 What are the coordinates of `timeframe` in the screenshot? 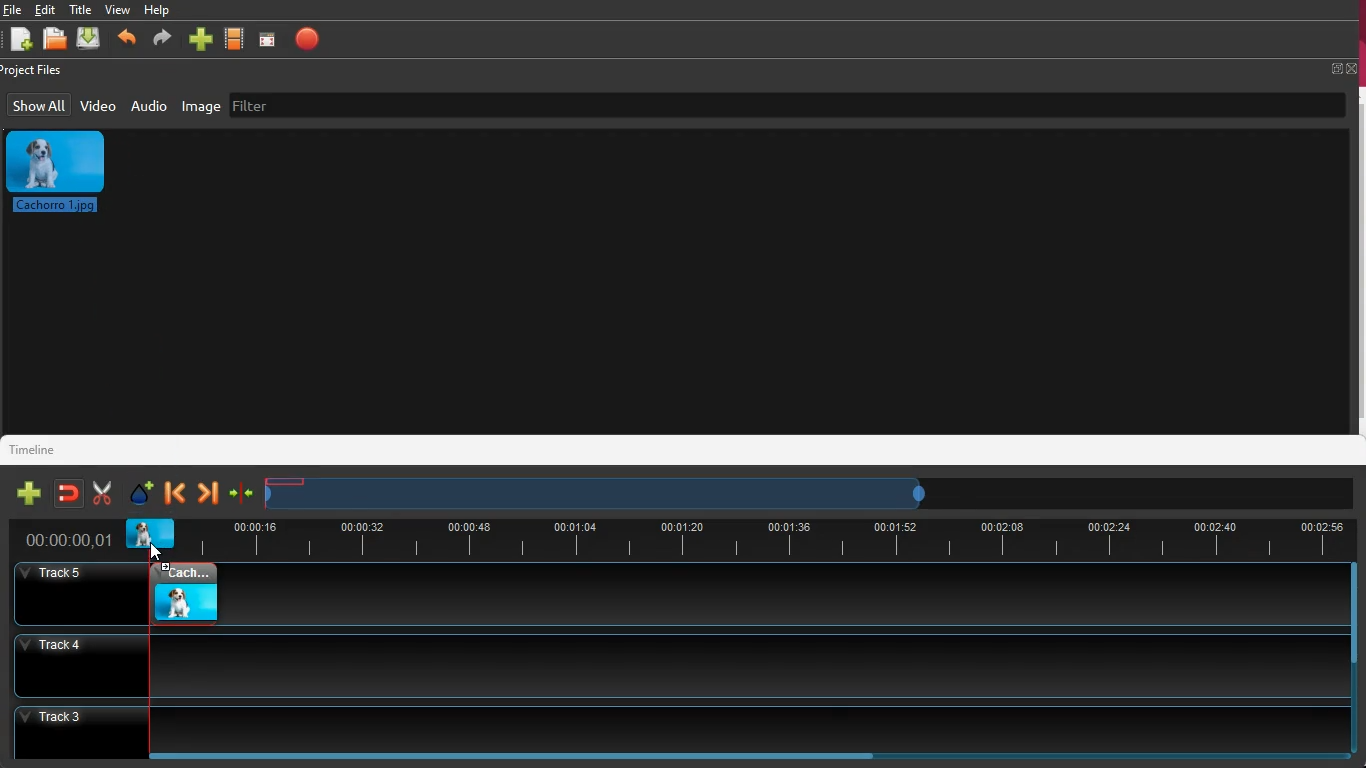 It's located at (597, 491).